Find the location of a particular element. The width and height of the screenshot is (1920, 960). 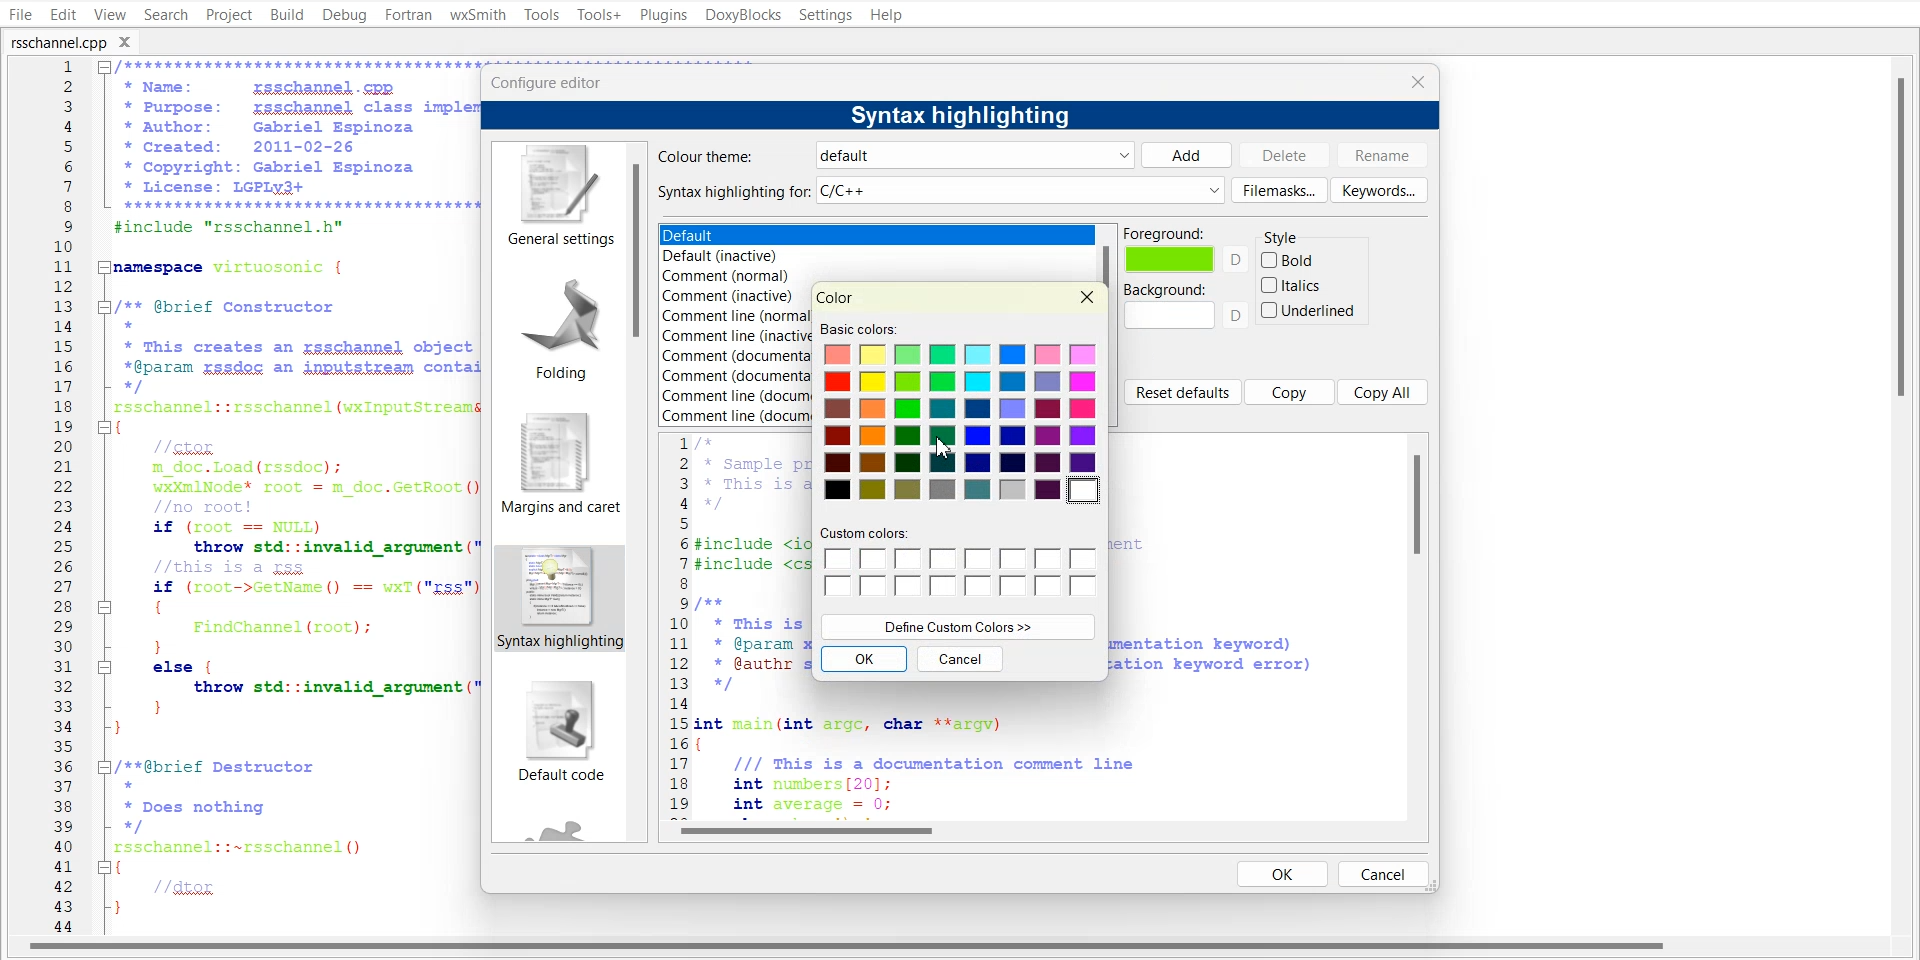

Tools is located at coordinates (541, 14).